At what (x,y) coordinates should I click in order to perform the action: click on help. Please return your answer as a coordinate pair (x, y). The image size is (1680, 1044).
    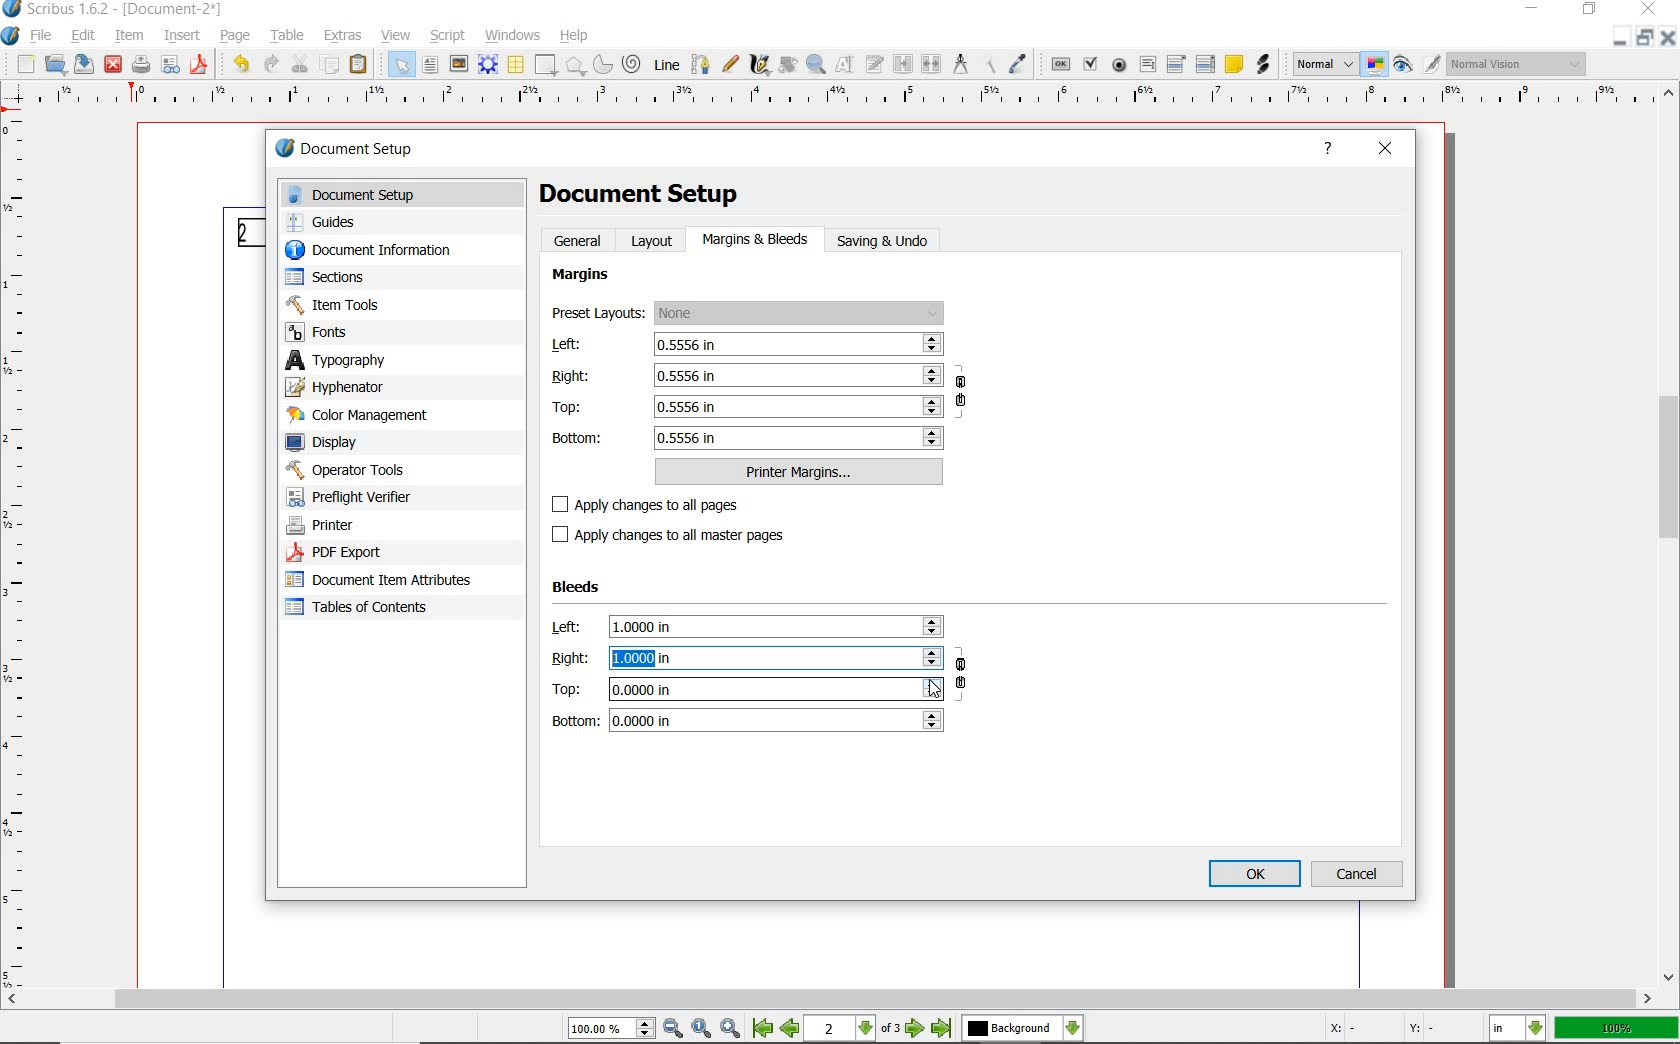
    Looking at the image, I should click on (575, 37).